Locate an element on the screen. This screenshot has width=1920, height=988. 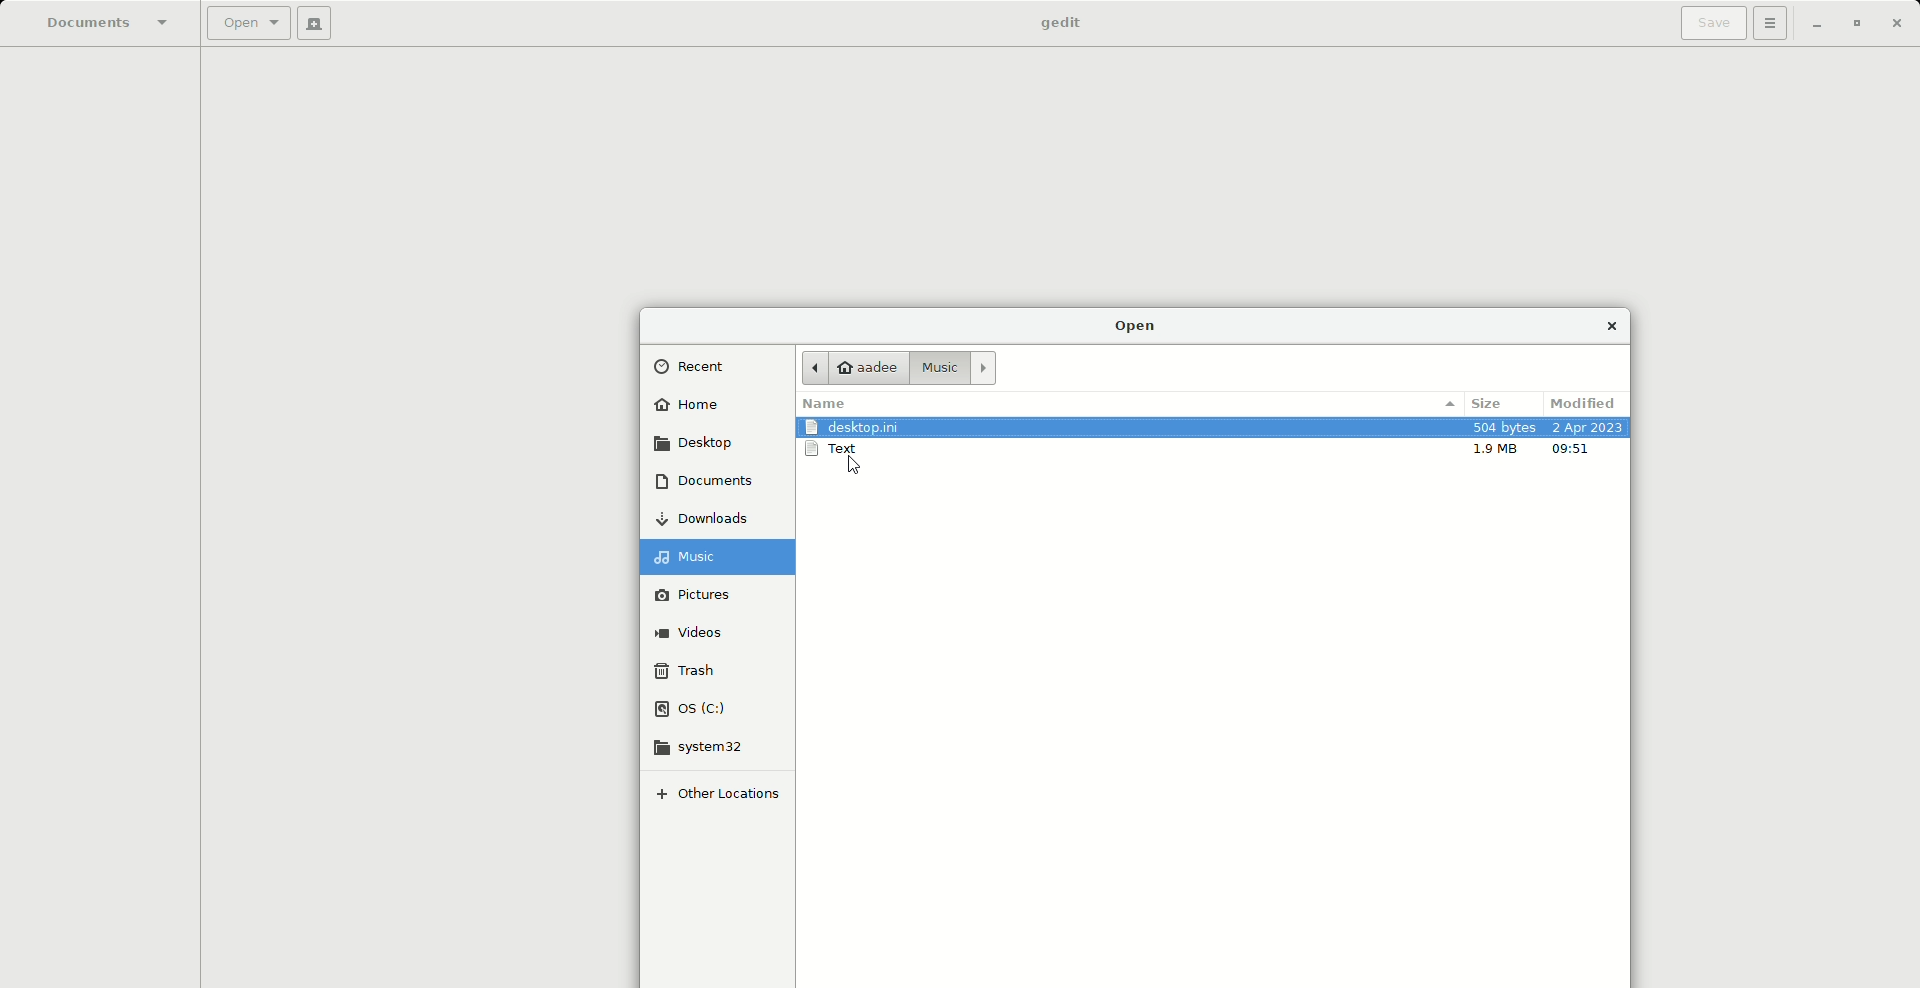
Options is located at coordinates (1776, 23).